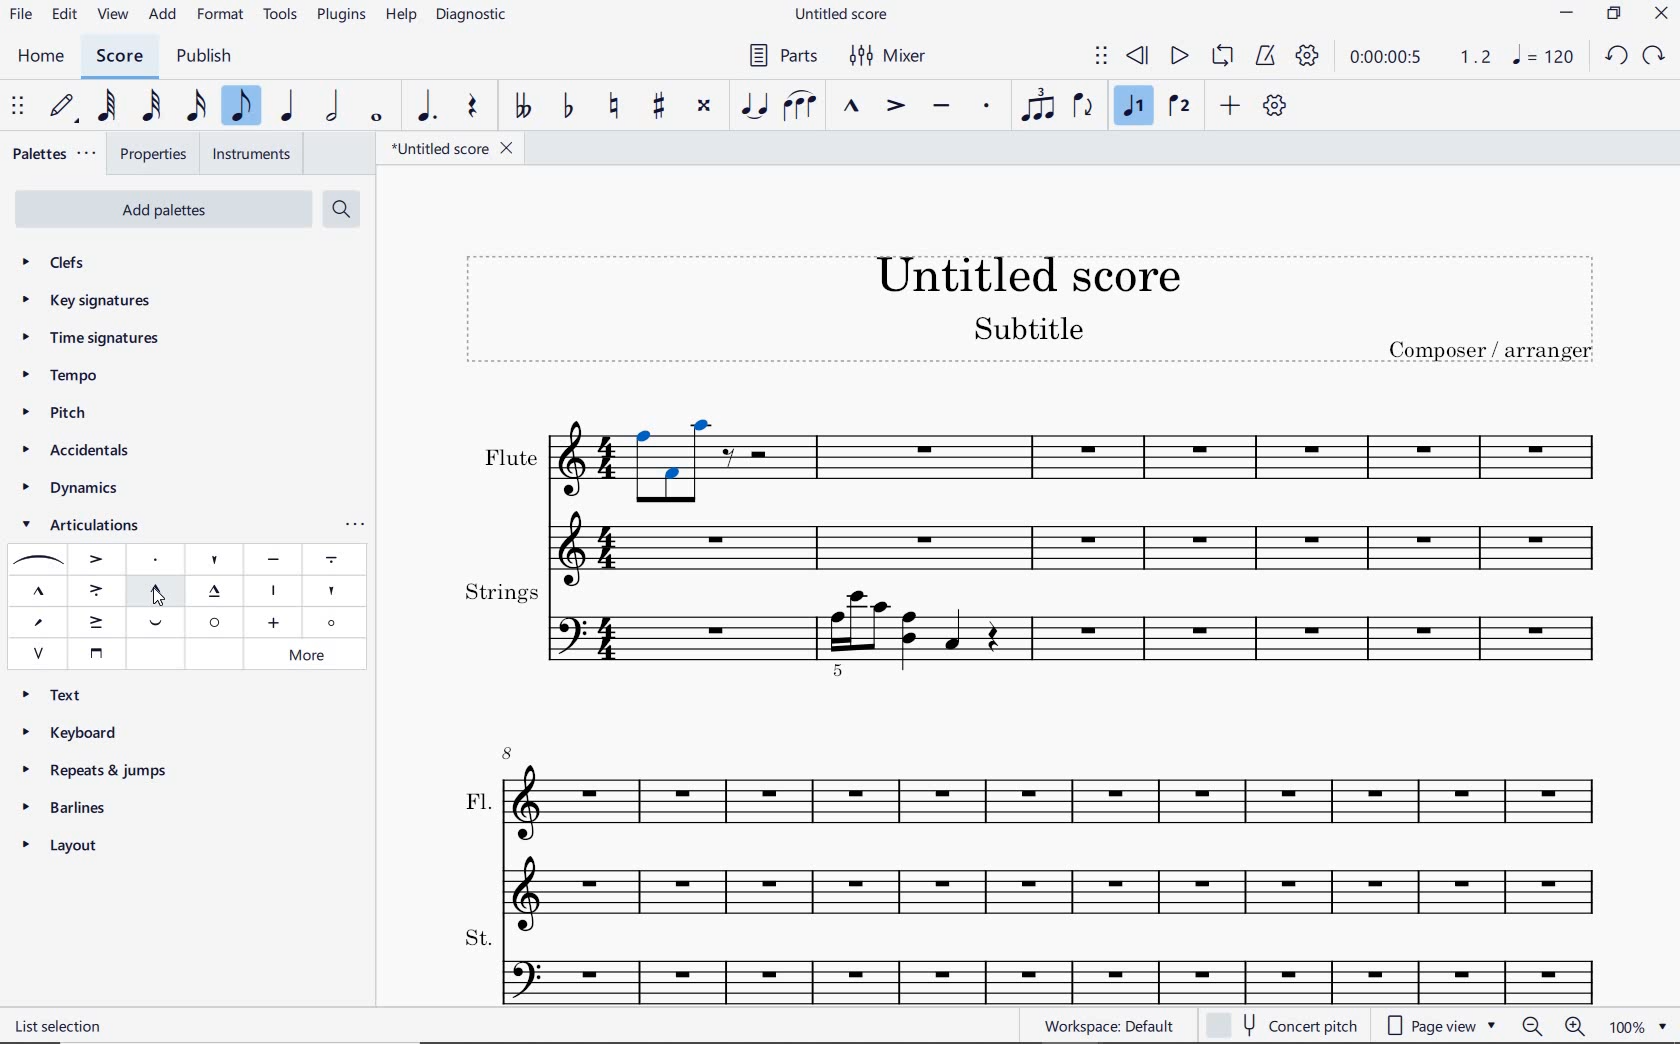 The width and height of the screenshot is (1680, 1044). Describe the element at coordinates (334, 623) in the screenshot. I see `HARMONIC` at that location.